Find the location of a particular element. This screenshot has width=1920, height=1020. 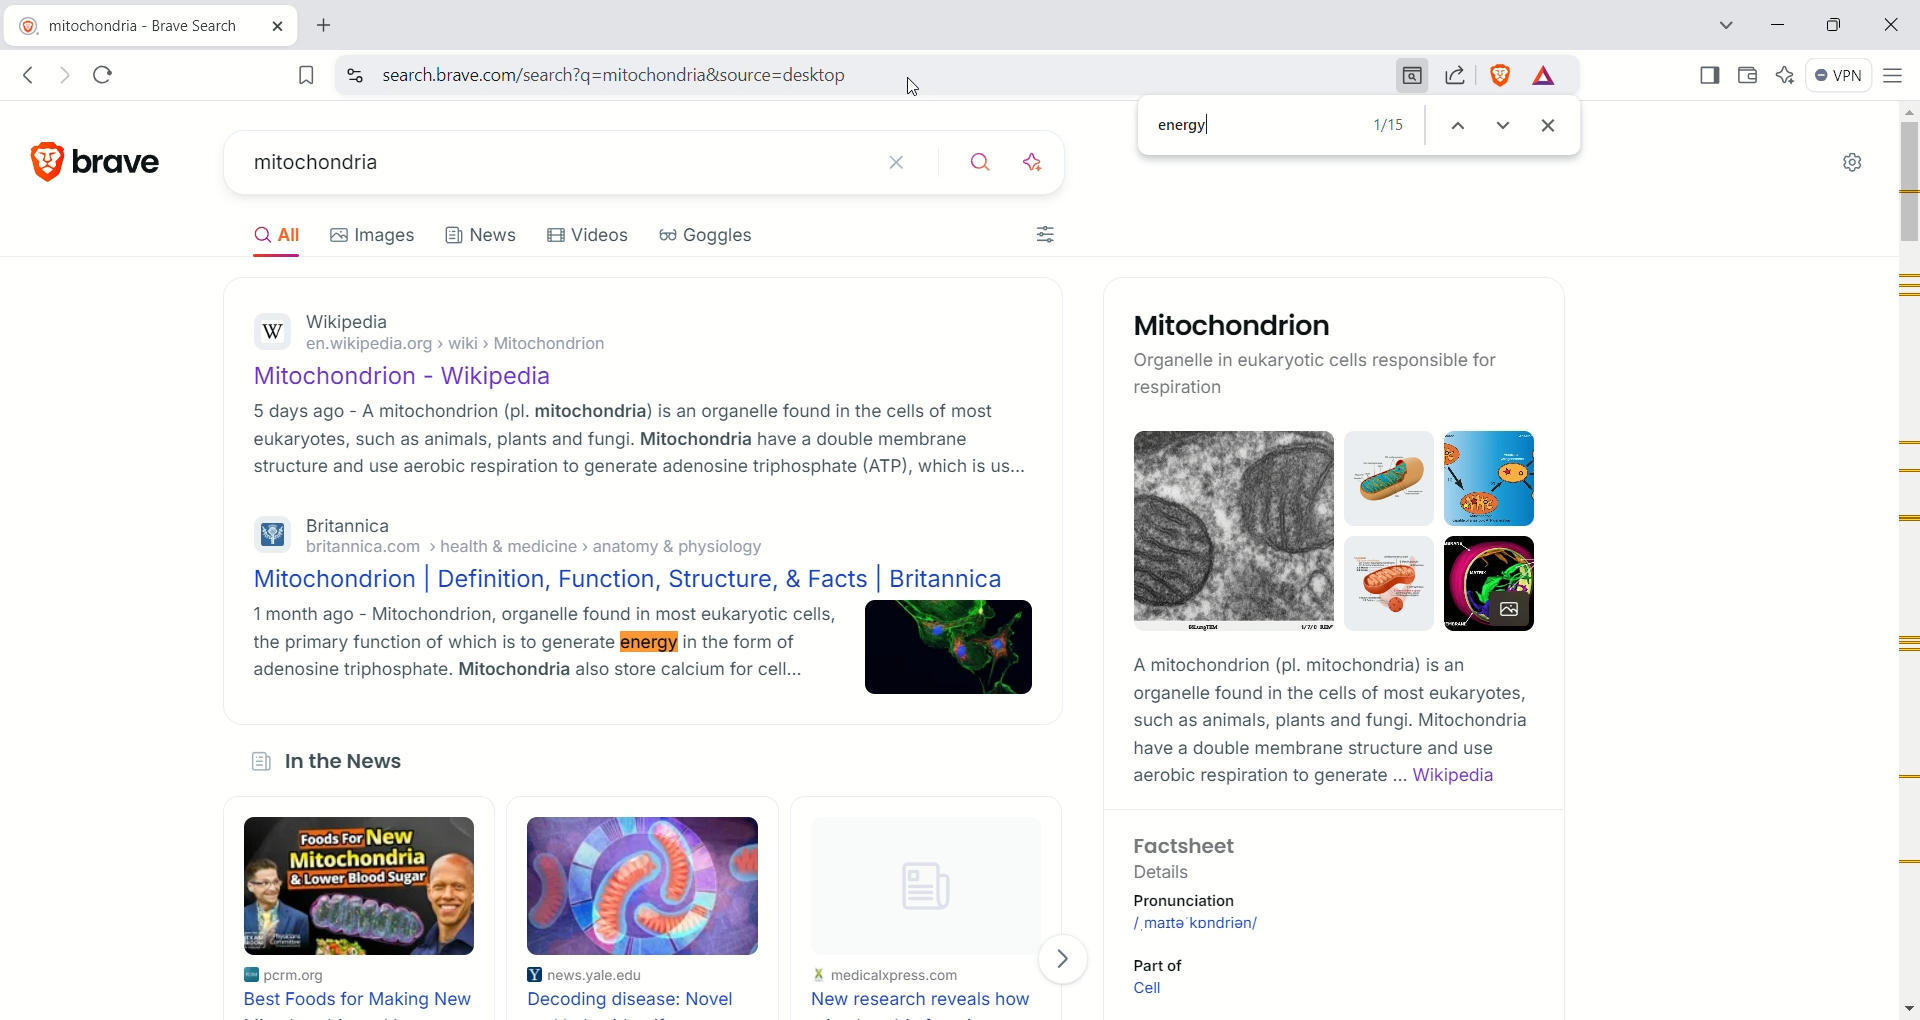

5 days ago - A mitochondrion (pl. mitochondria) is an organelle found in the cells of most
eukaryotes, such as animals, plants and fungi. Mitochondria have a double membrane
structure and use aerobic respiration to generate adenosine triphosphate (ATP), which is us... is located at coordinates (643, 444).